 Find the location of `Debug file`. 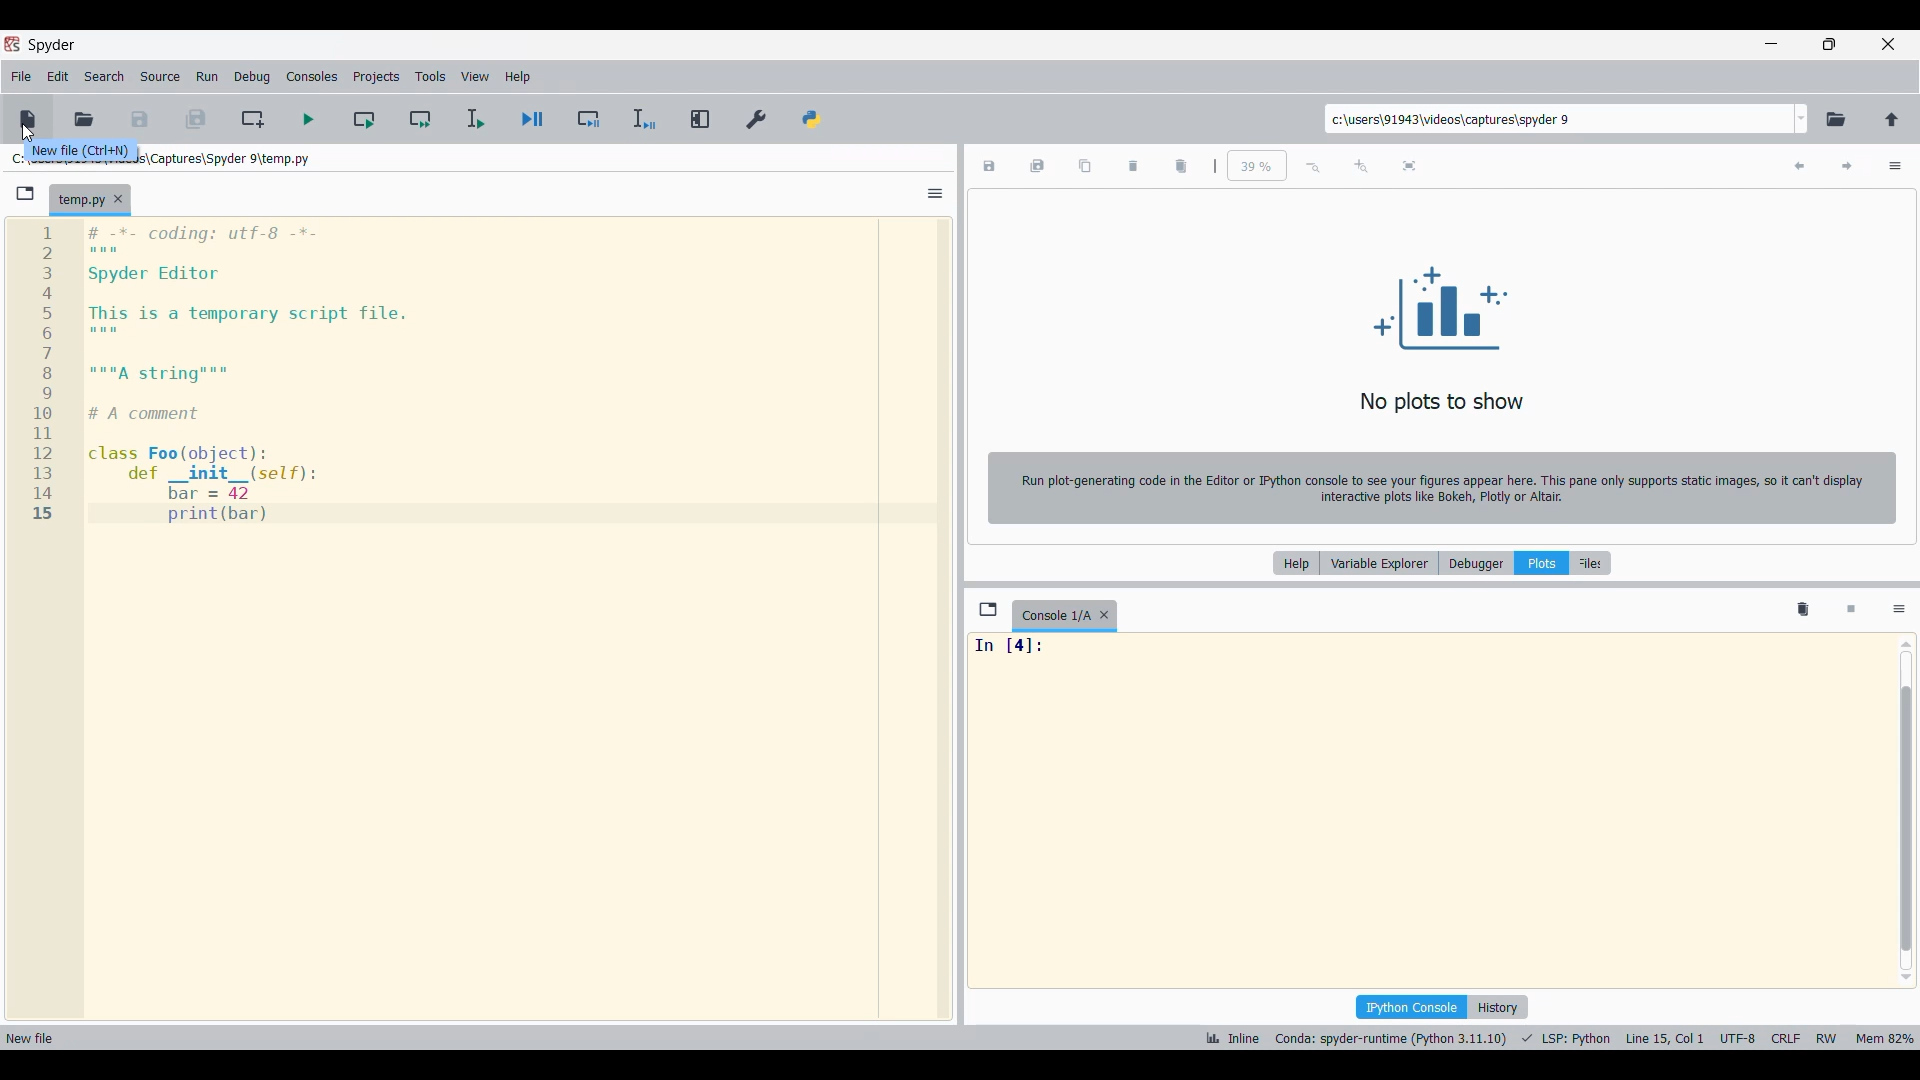

Debug file is located at coordinates (533, 119).